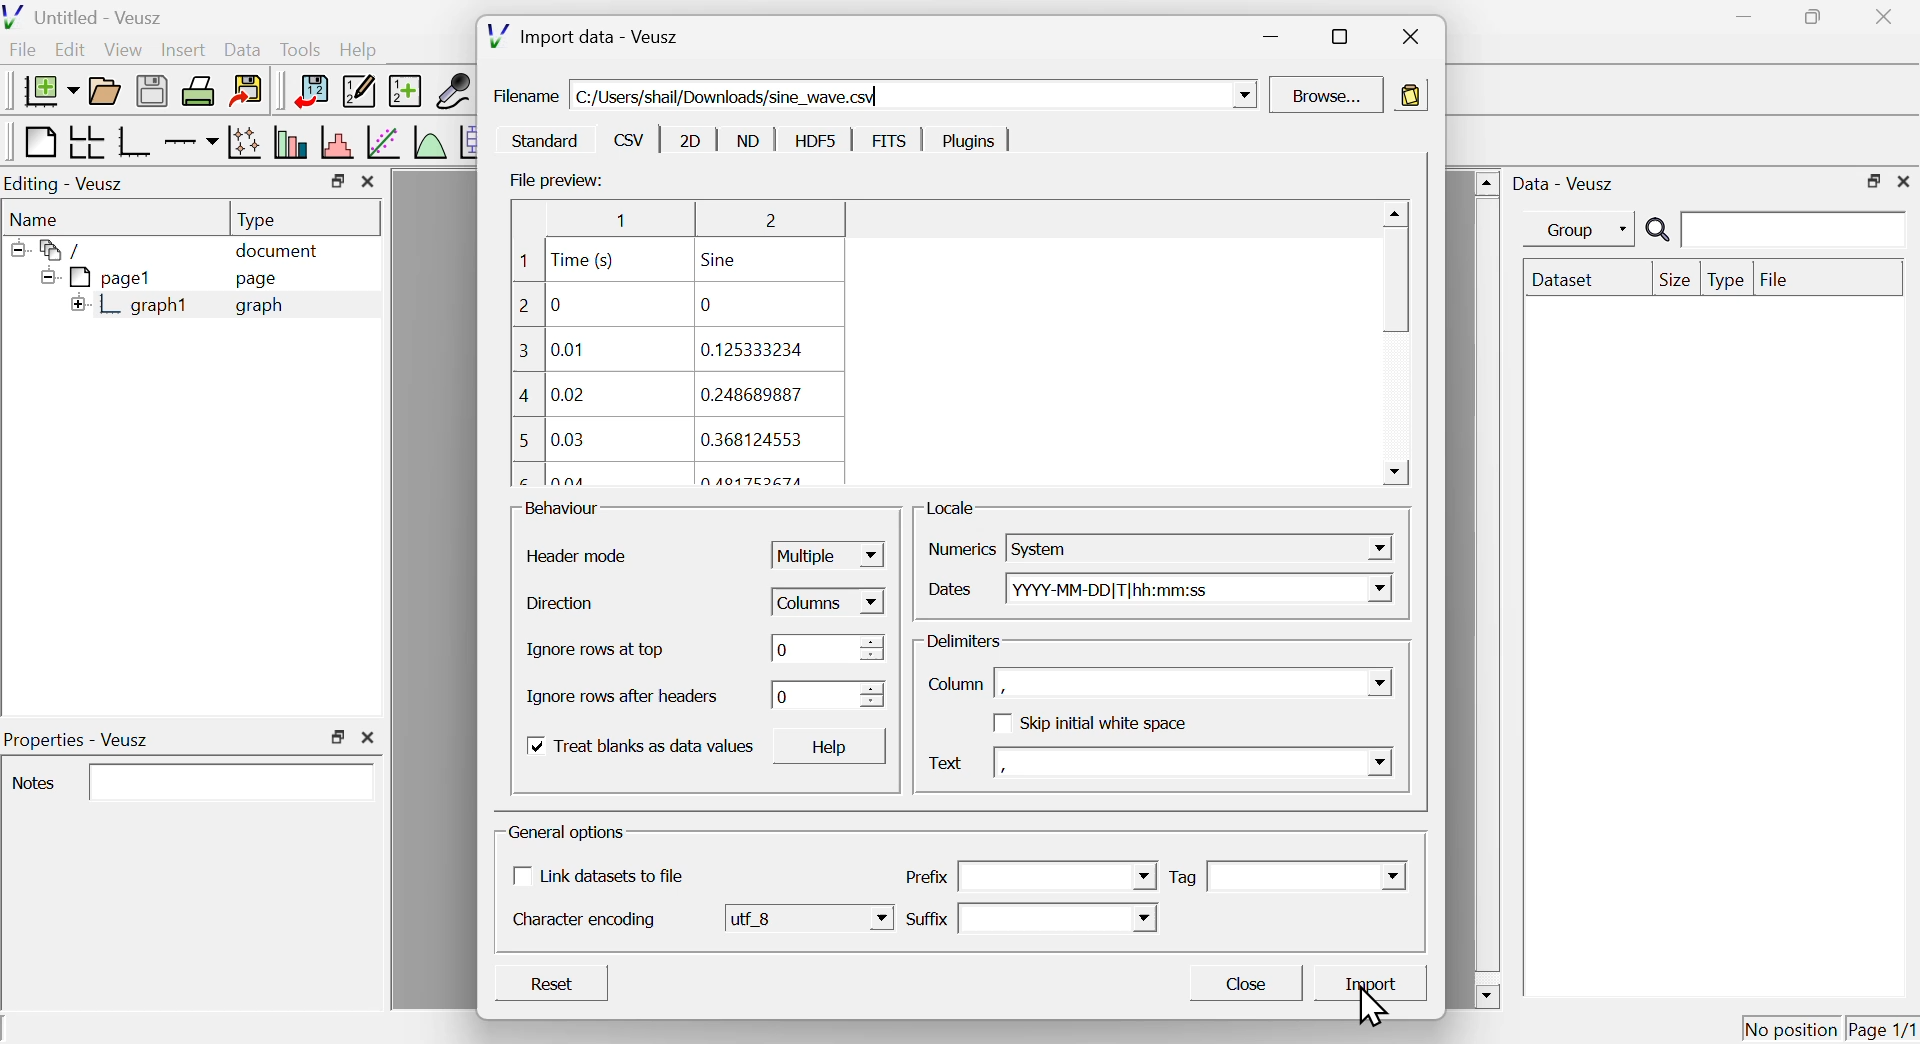 The width and height of the screenshot is (1920, 1044). I want to click on text box, so click(1058, 877).